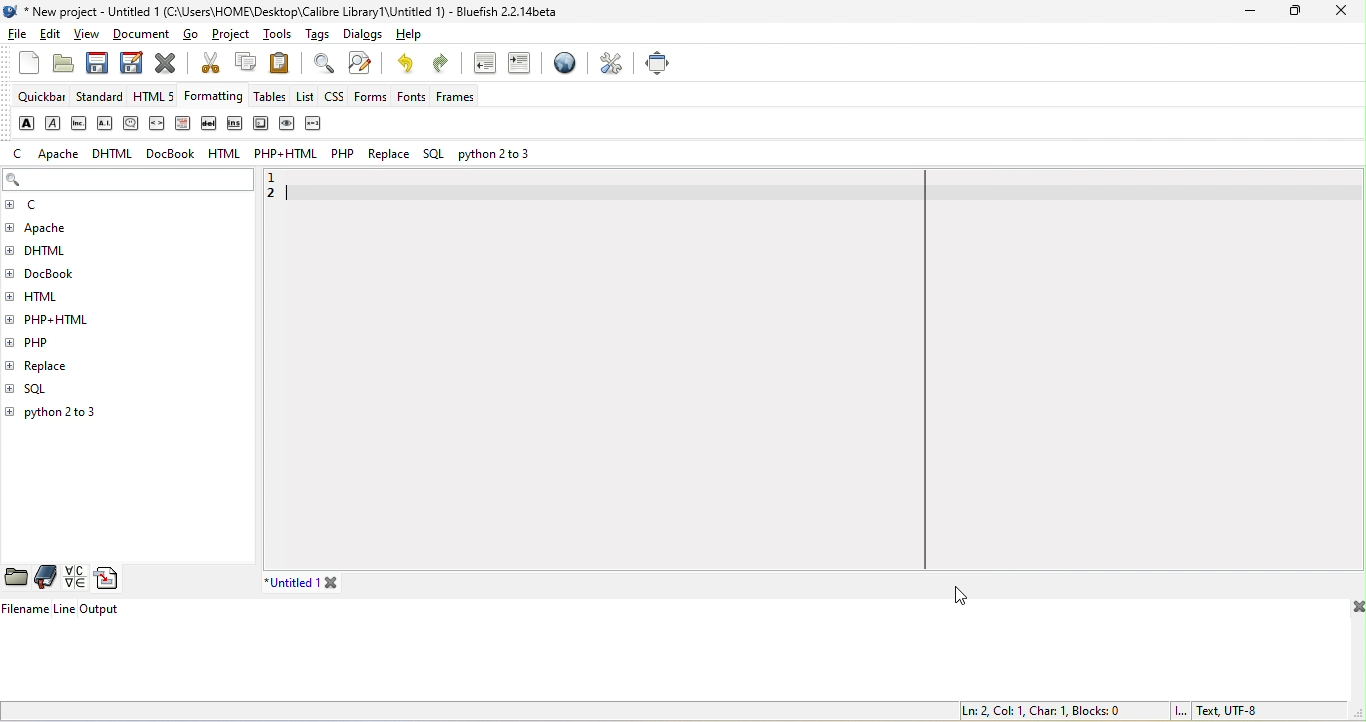  I want to click on close, so click(334, 581).